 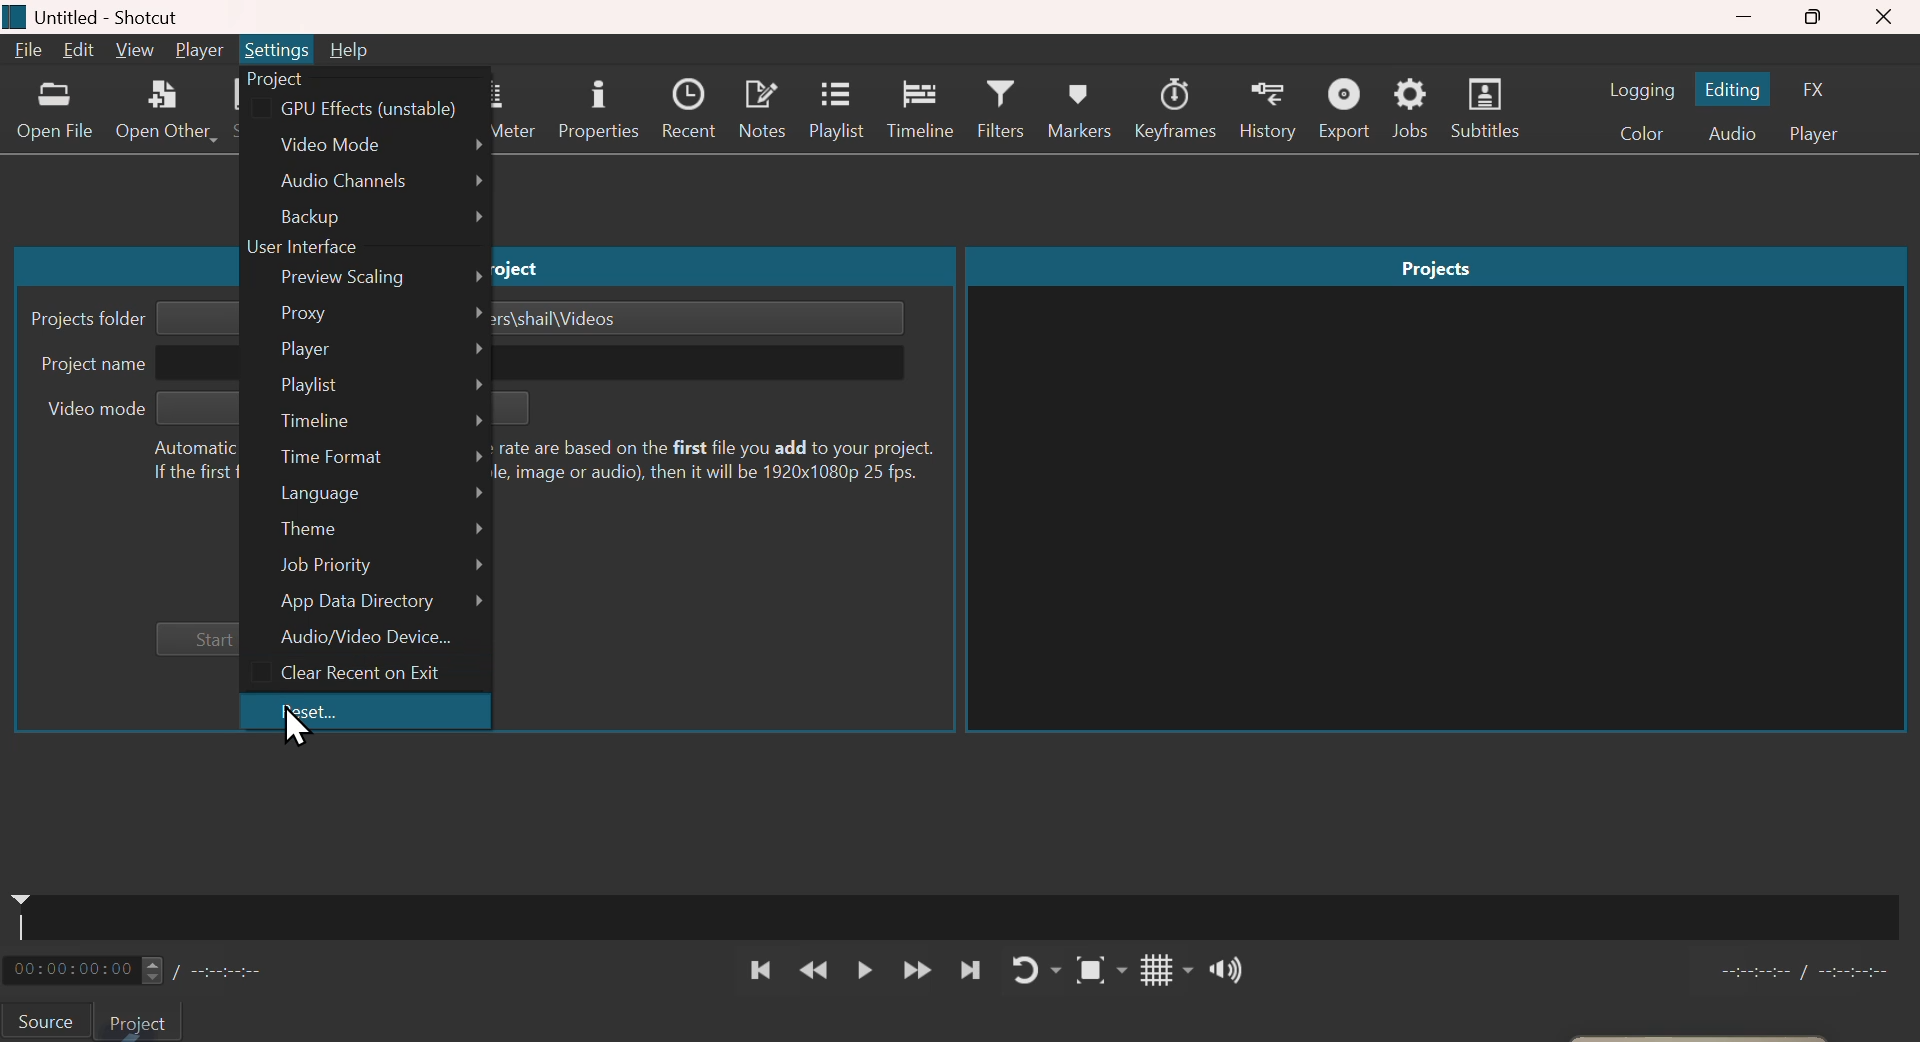 I want to click on location, so click(x=570, y=321).